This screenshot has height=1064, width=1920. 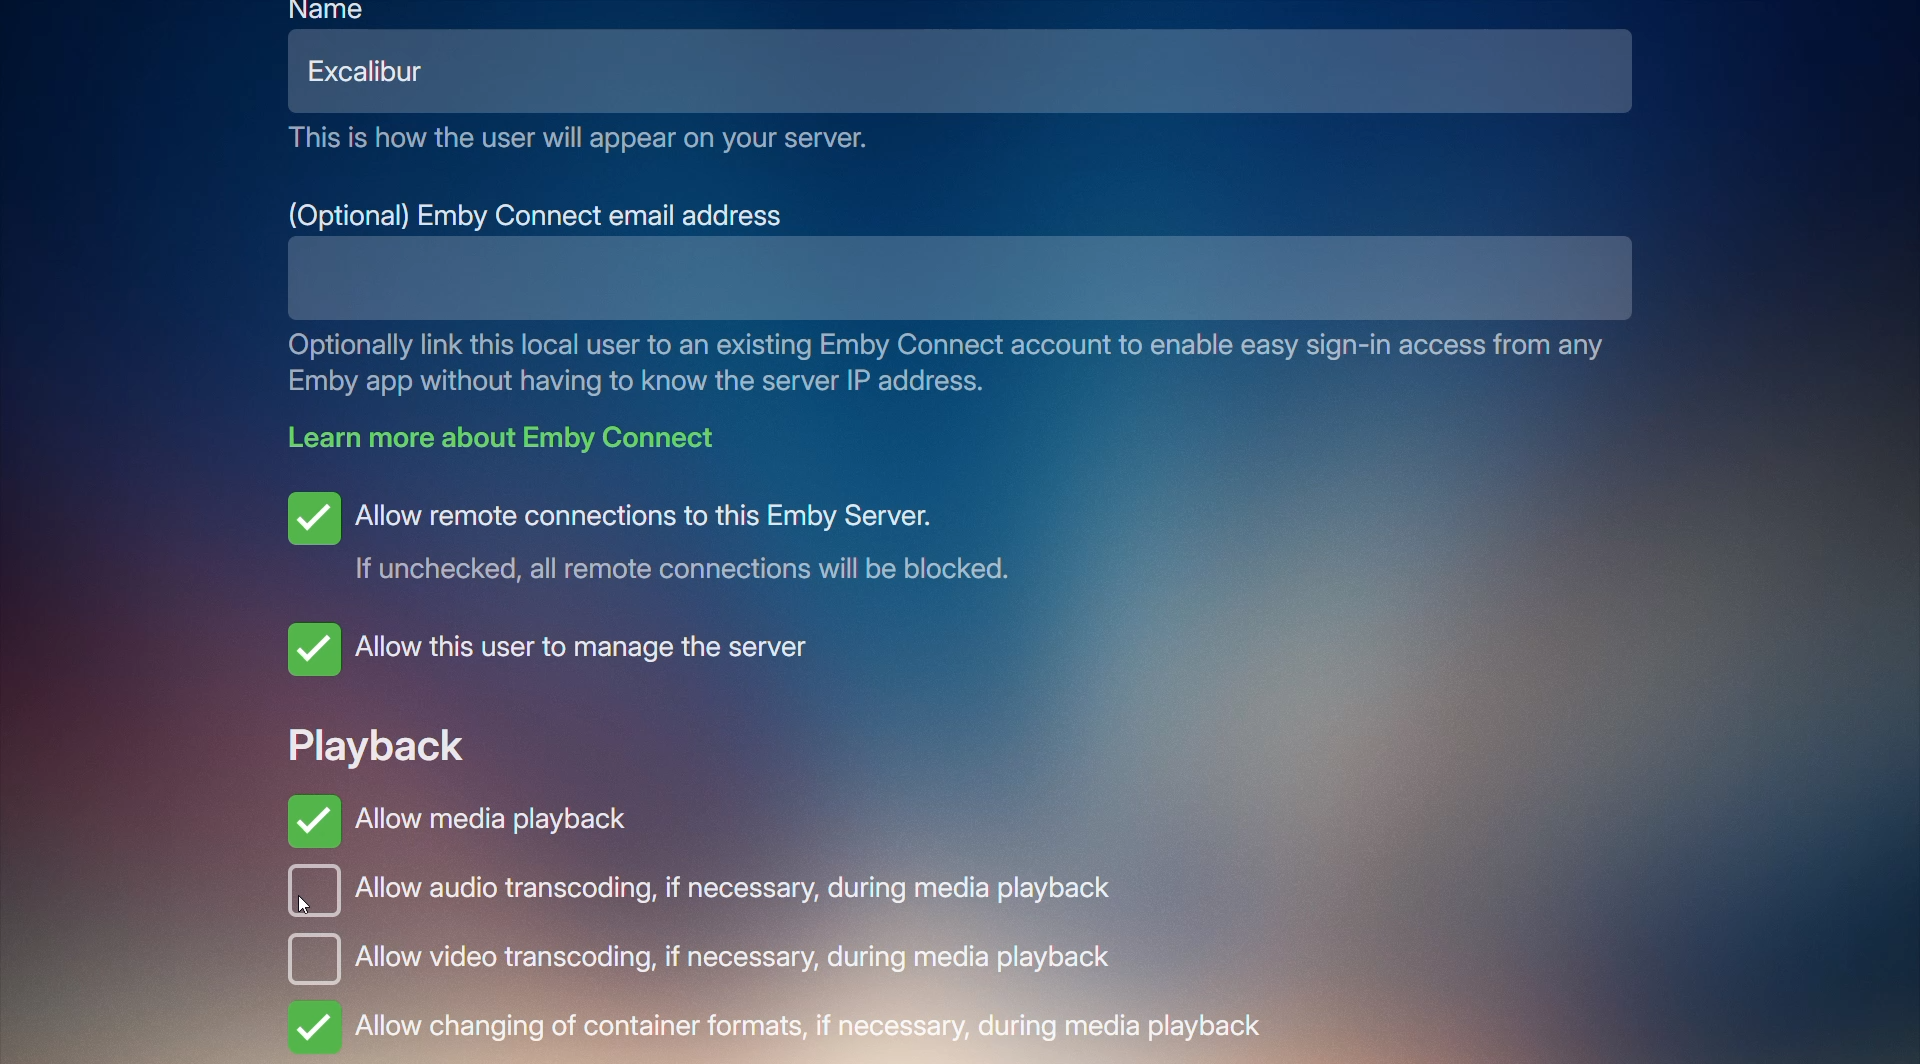 What do you see at coordinates (737, 958) in the screenshot?
I see `lag Allow video transcoding, if necessary, during media playback` at bounding box center [737, 958].